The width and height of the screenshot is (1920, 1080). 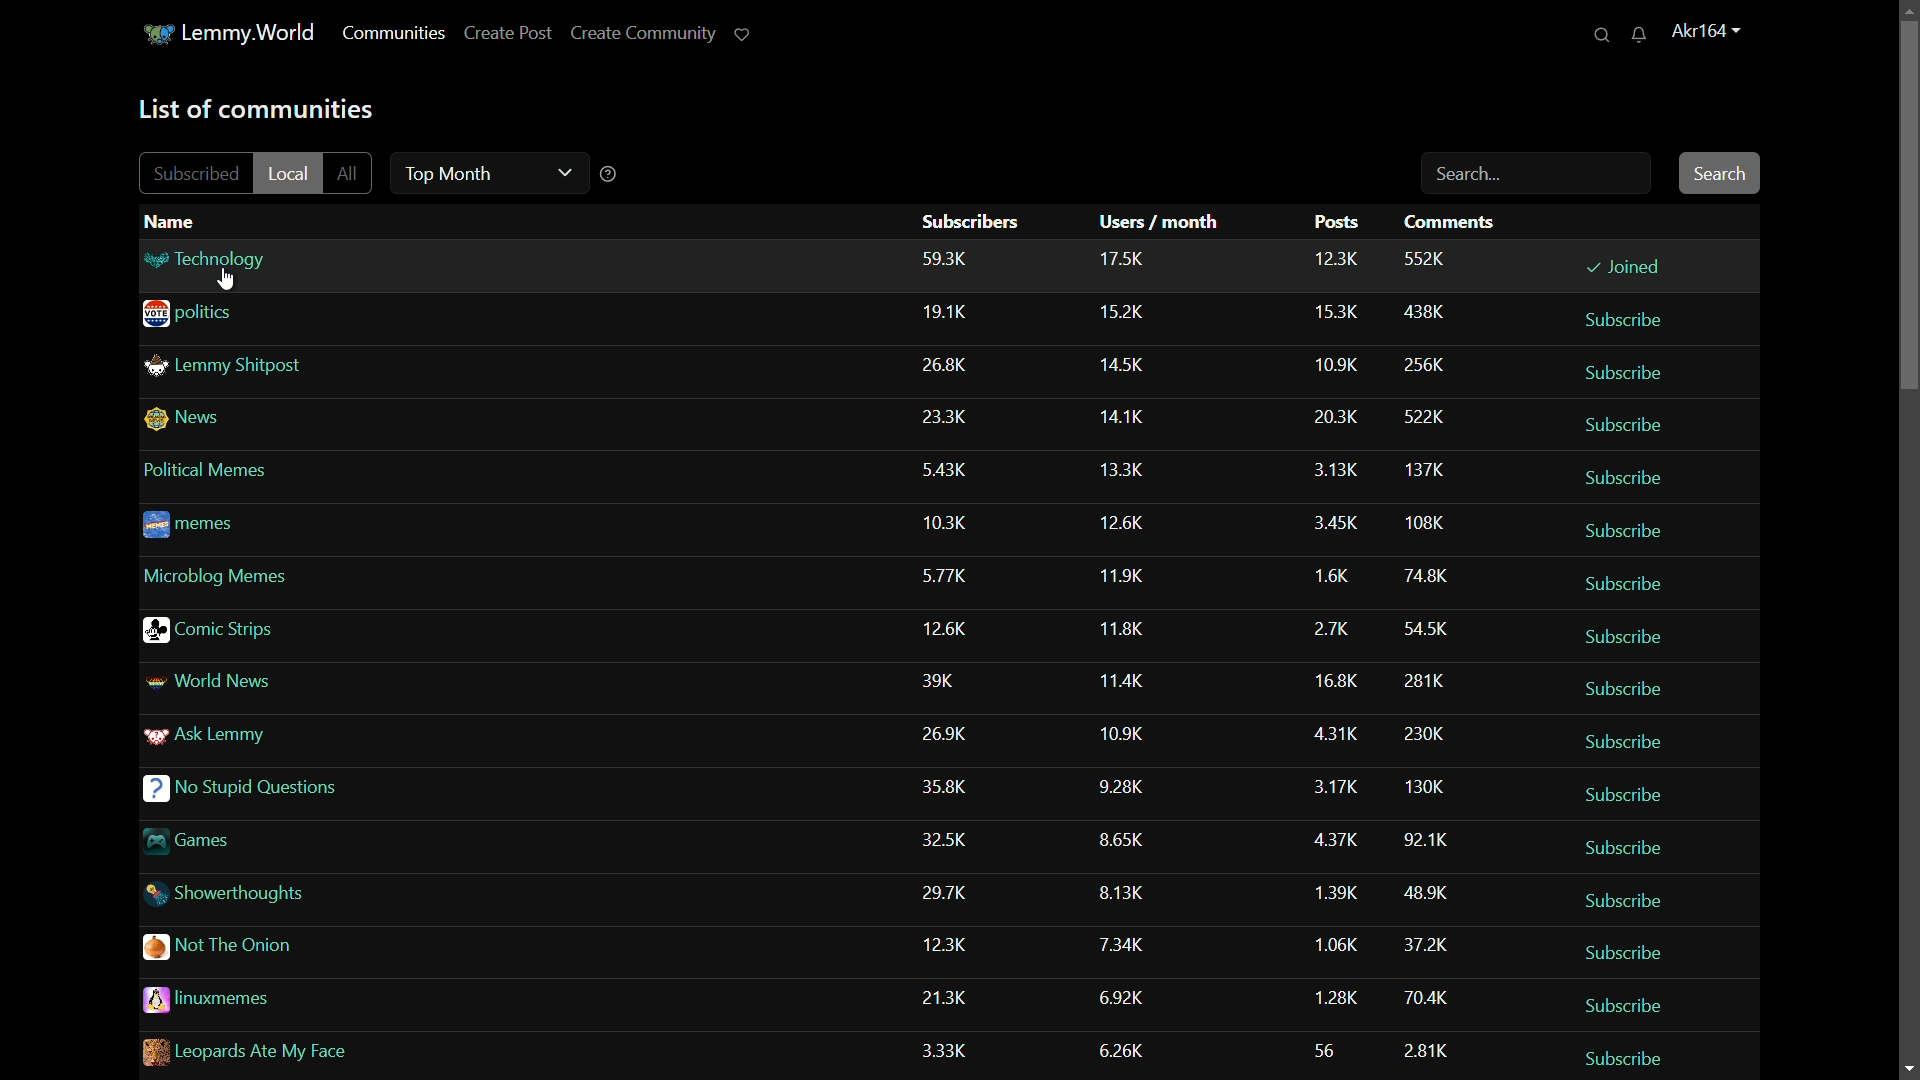 I want to click on subscribers, so click(x=972, y=221).